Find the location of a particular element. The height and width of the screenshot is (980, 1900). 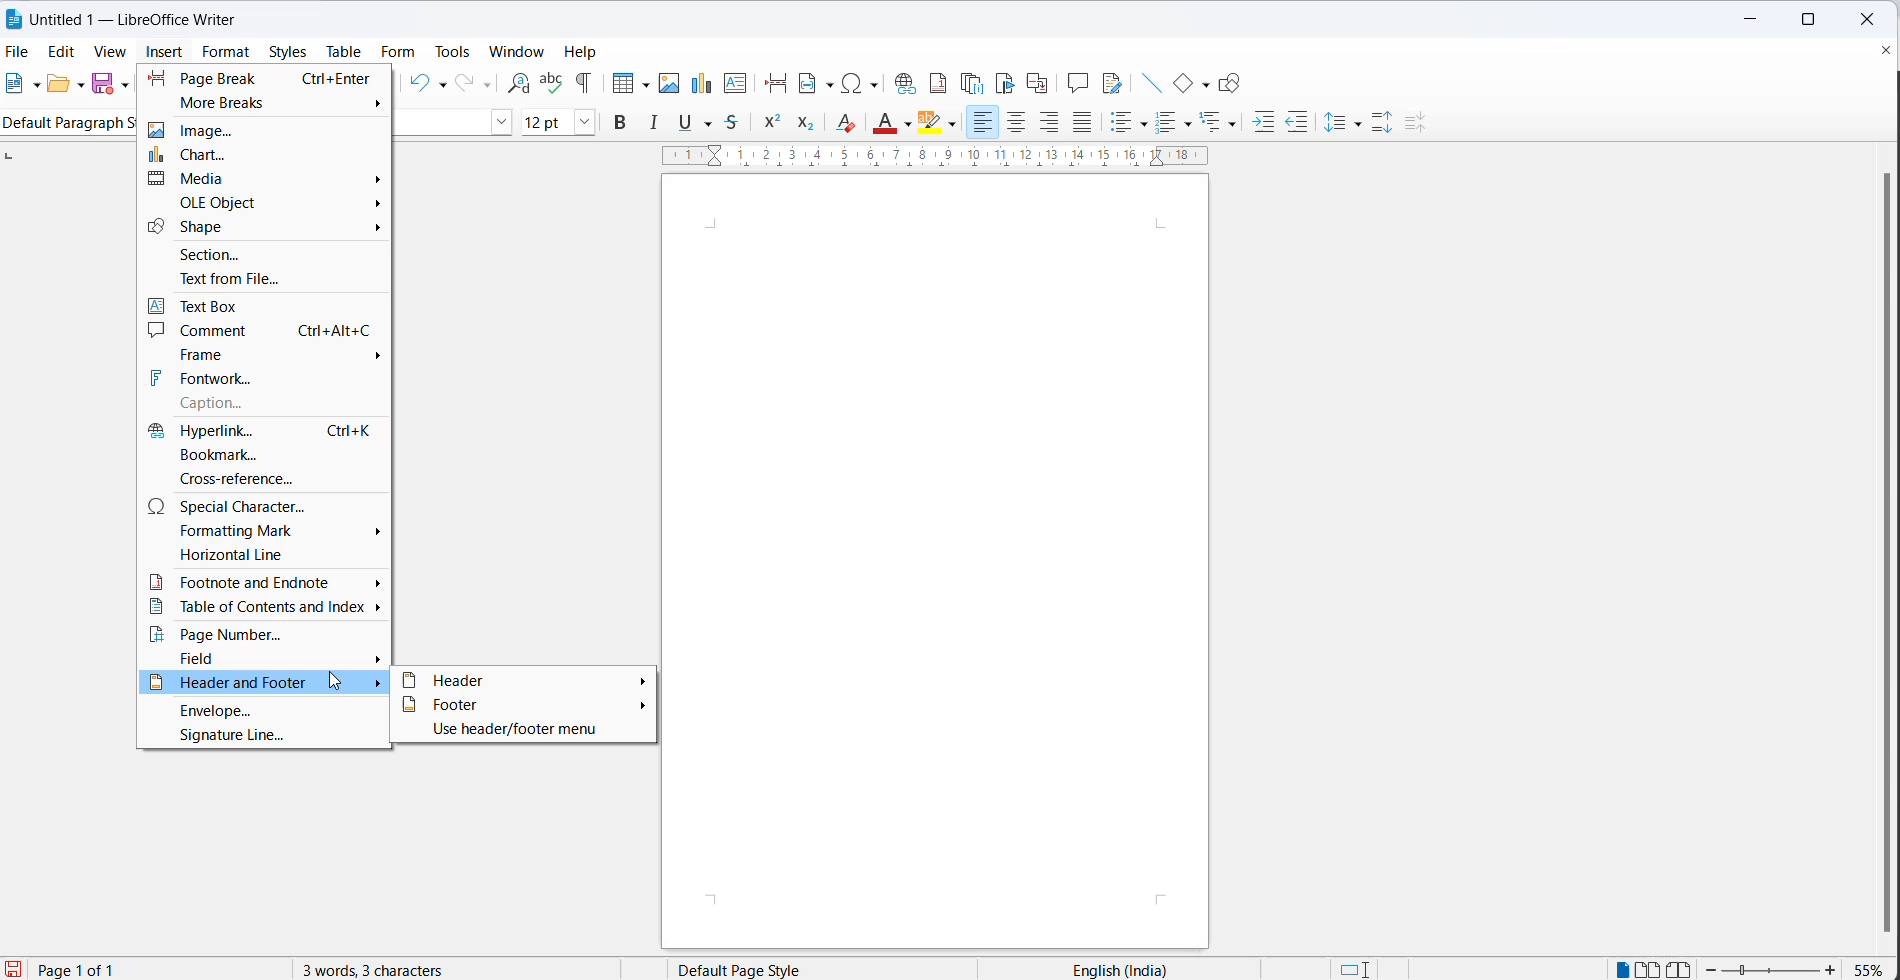

close is located at coordinates (935, 566).